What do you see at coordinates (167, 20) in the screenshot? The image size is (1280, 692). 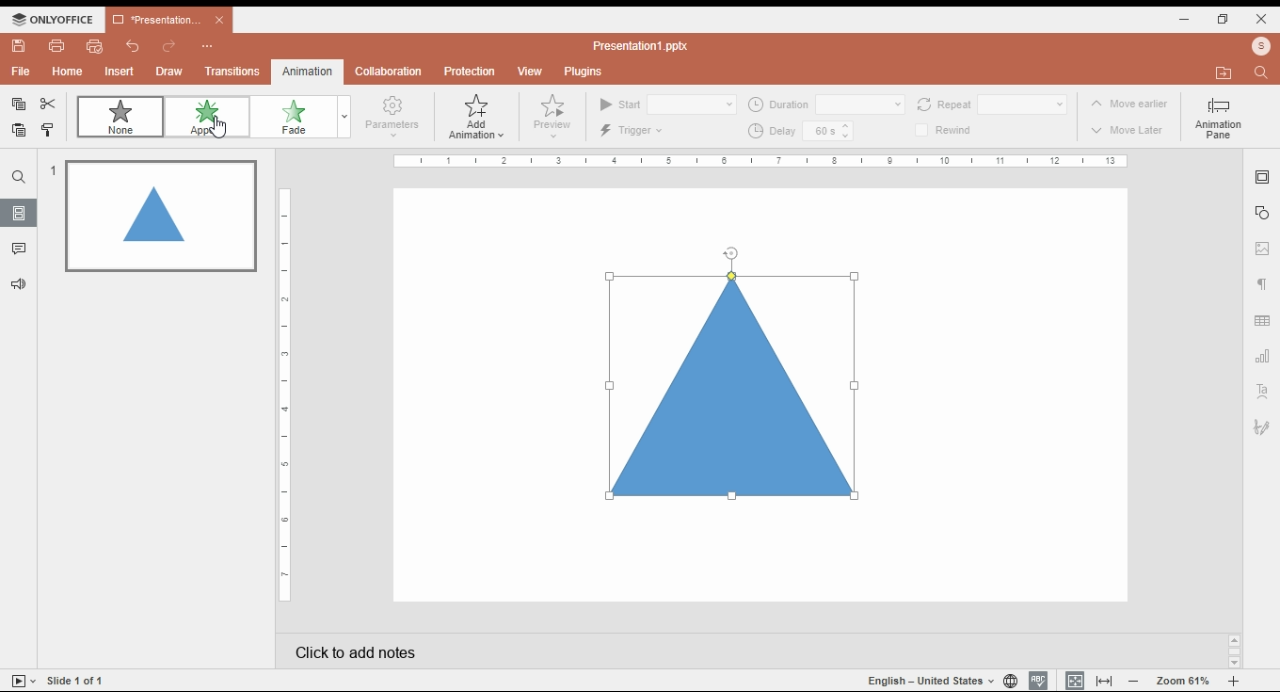 I see `presentation 1` at bounding box center [167, 20].